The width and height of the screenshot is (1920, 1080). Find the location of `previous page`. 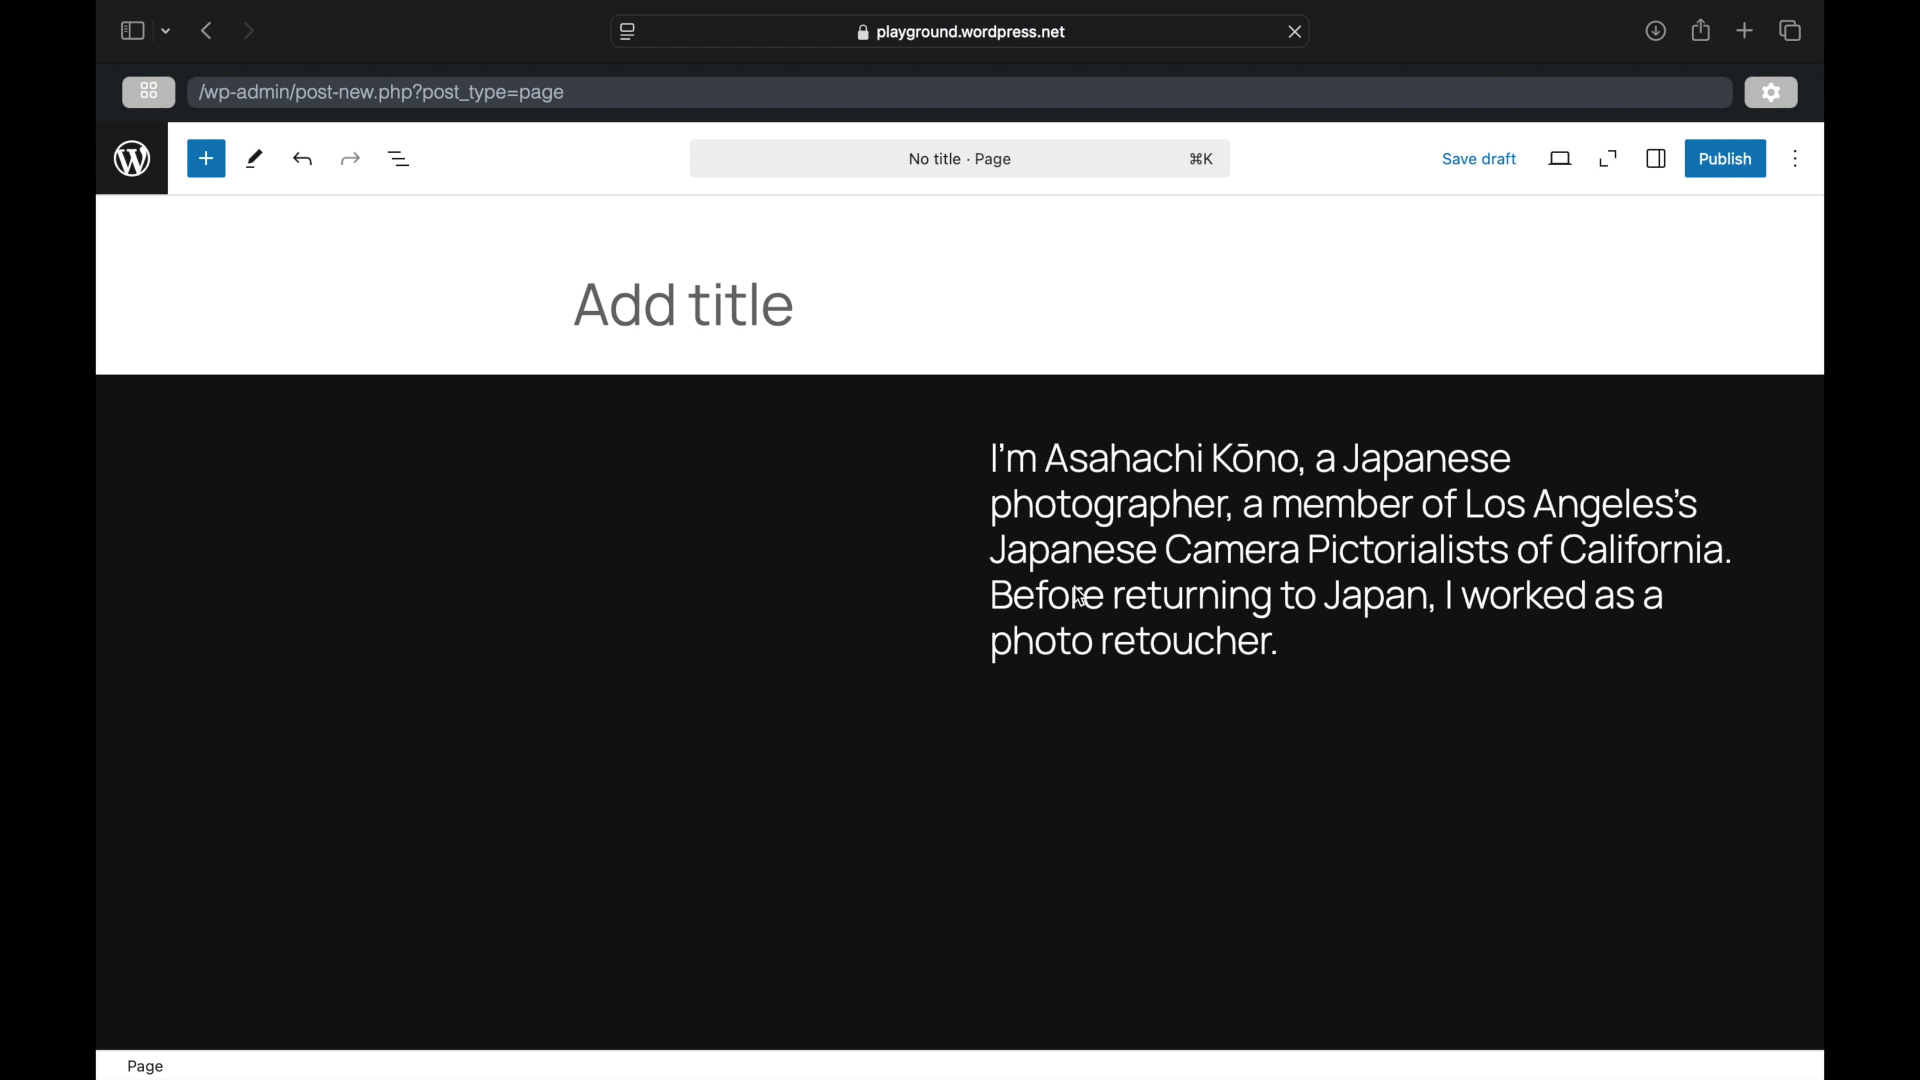

previous page is located at coordinates (208, 30).